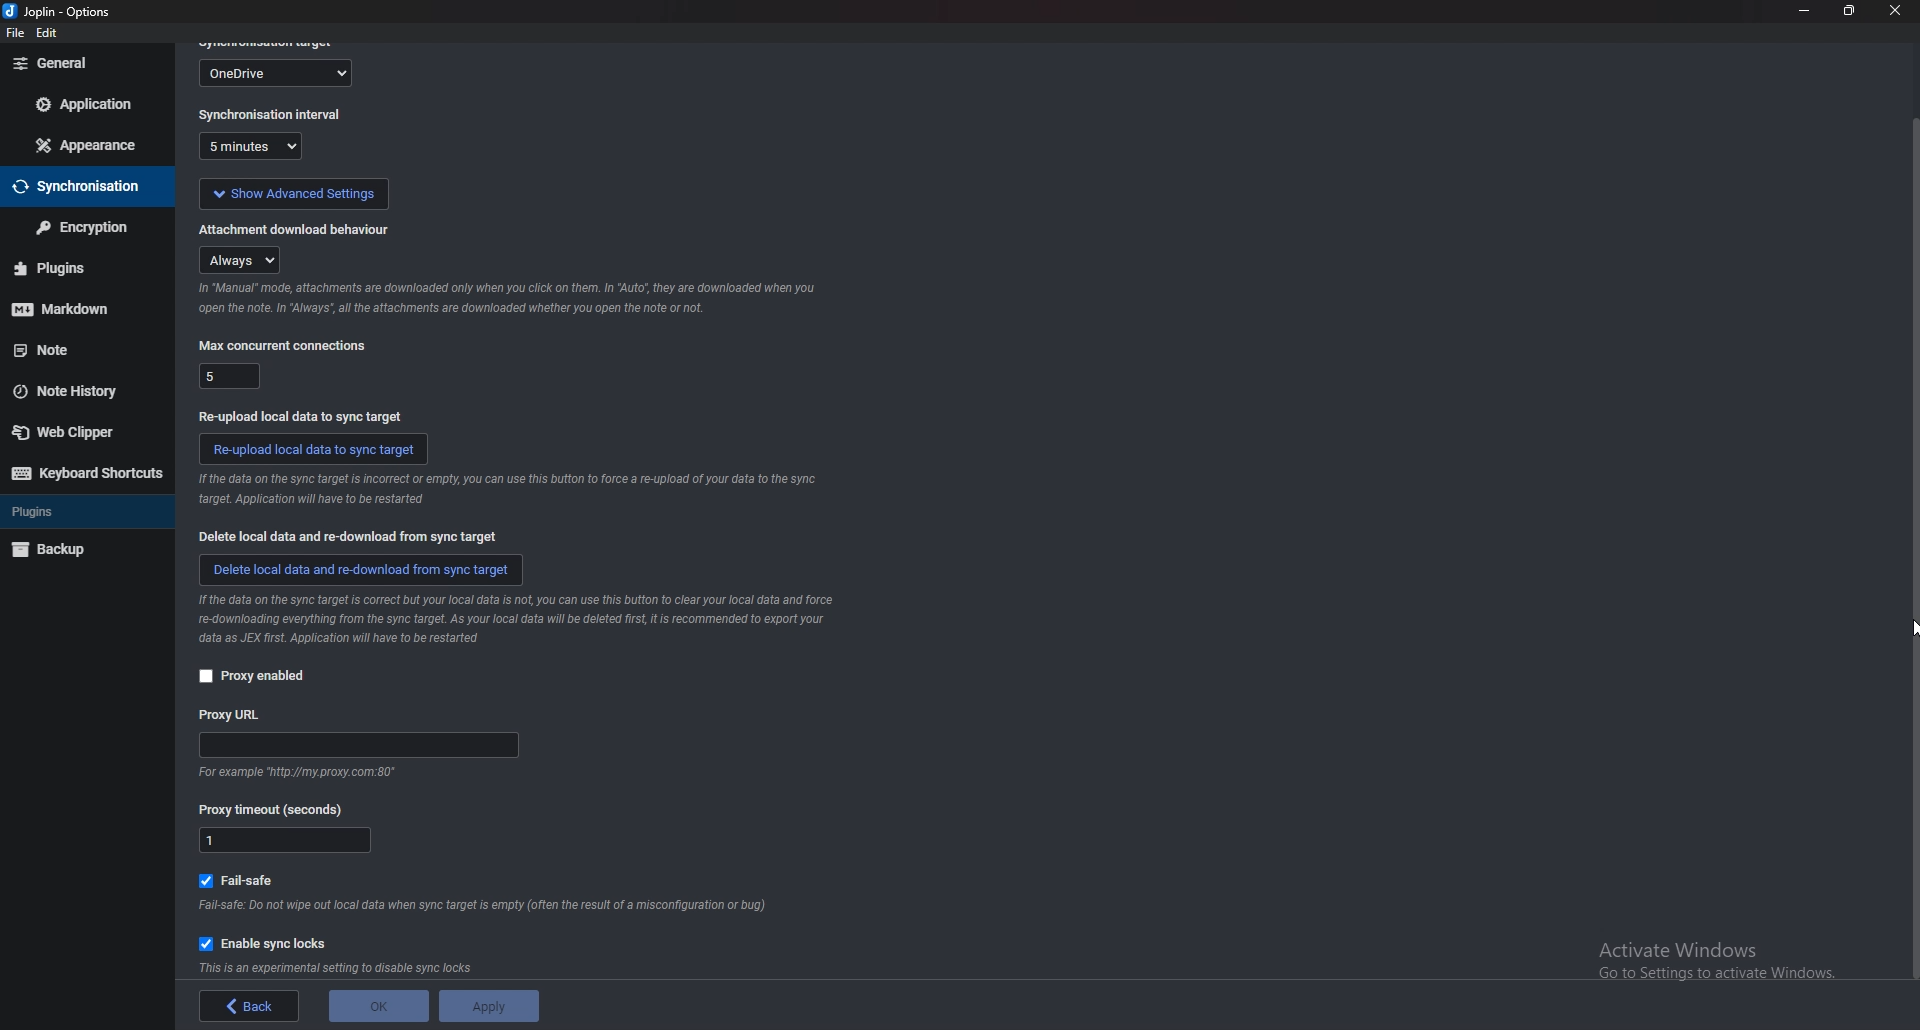 The height and width of the screenshot is (1030, 1920). What do you see at coordinates (13, 34) in the screenshot?
I see `file` at bounding box center [13, 34].